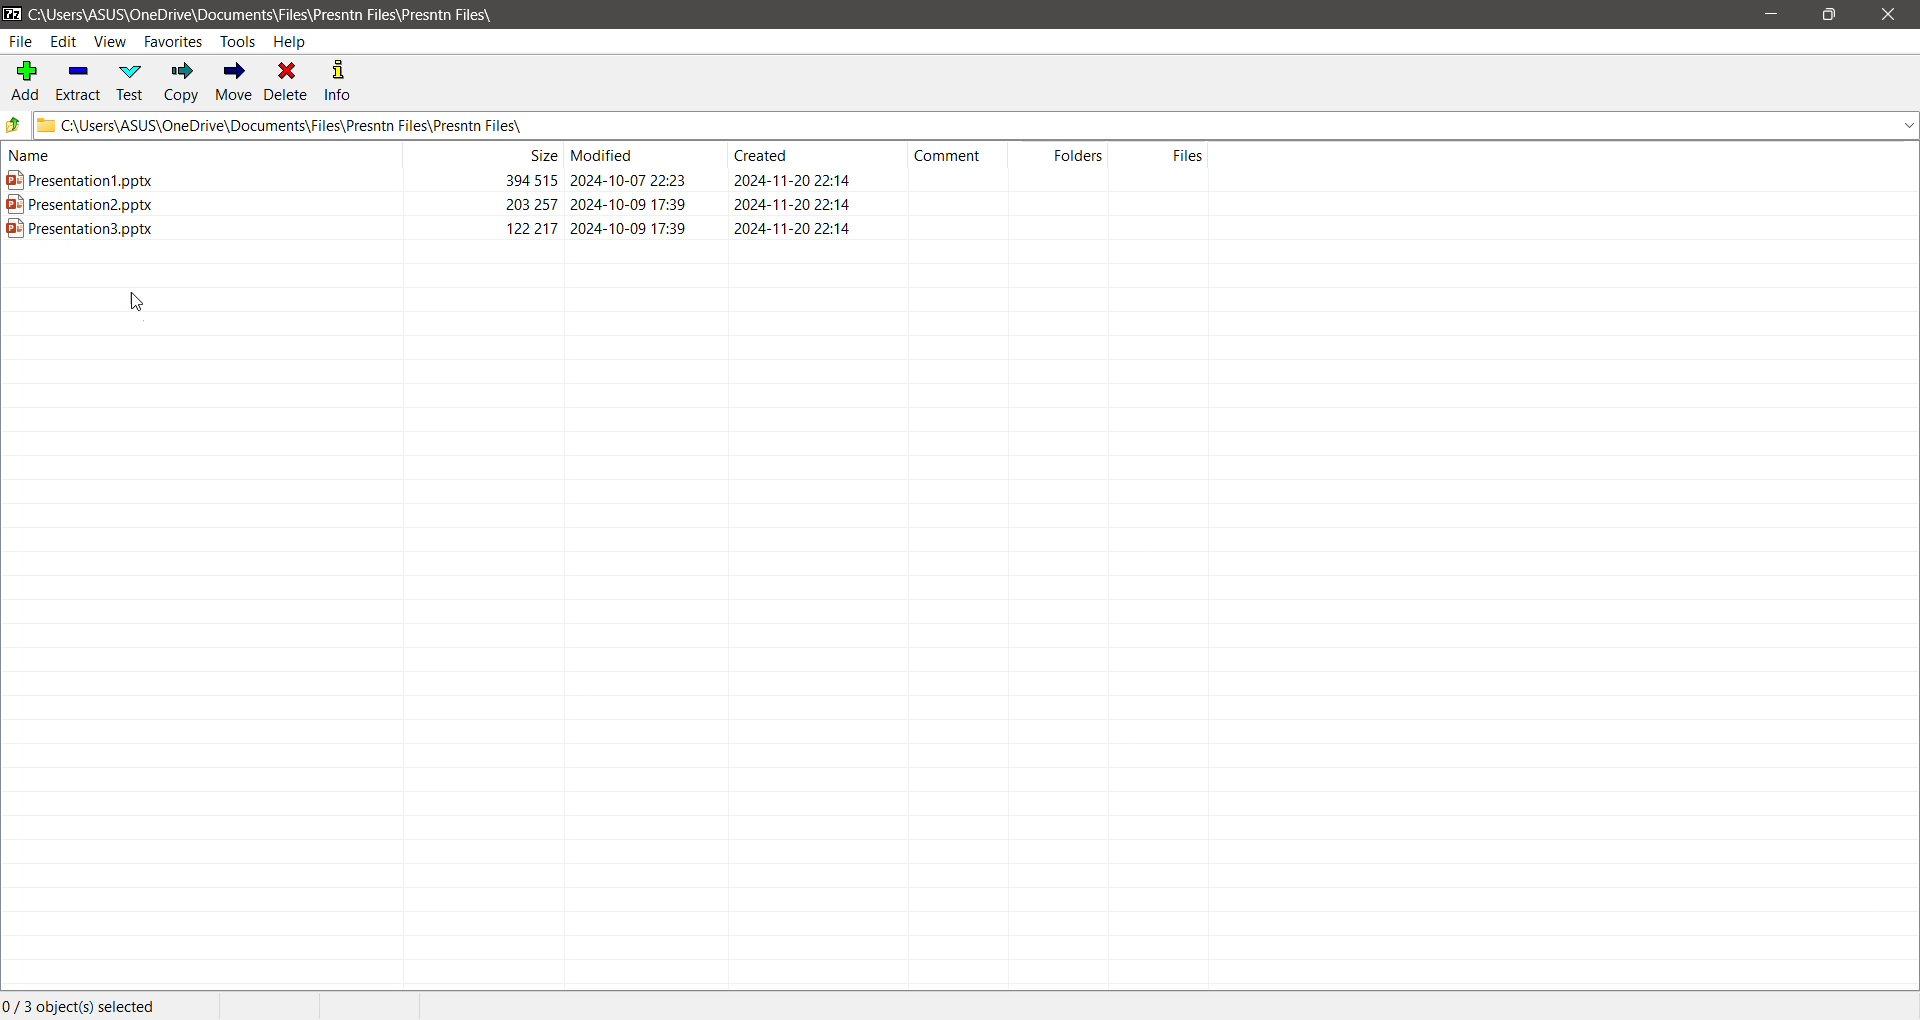  I want to click on Extracted Files path, so click(975, 126).